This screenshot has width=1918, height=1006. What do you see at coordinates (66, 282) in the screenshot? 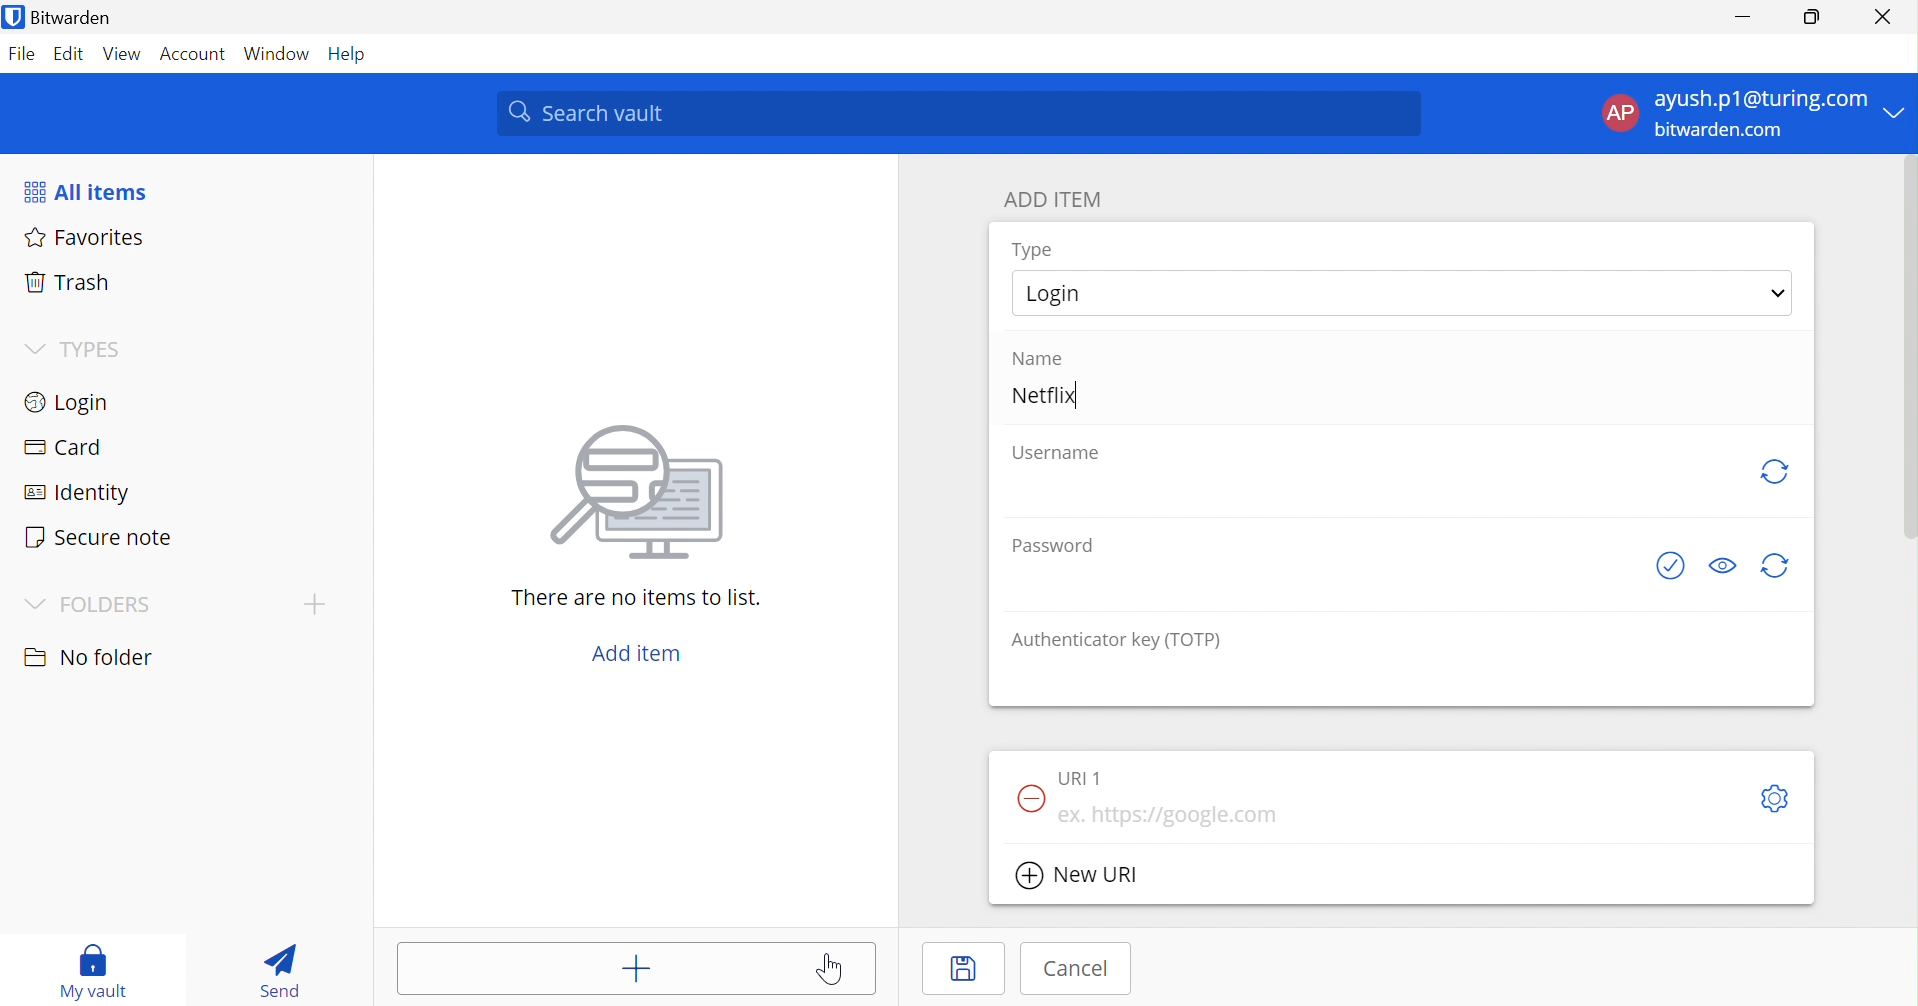
I see `Trash` at bounding box center [66, 282].